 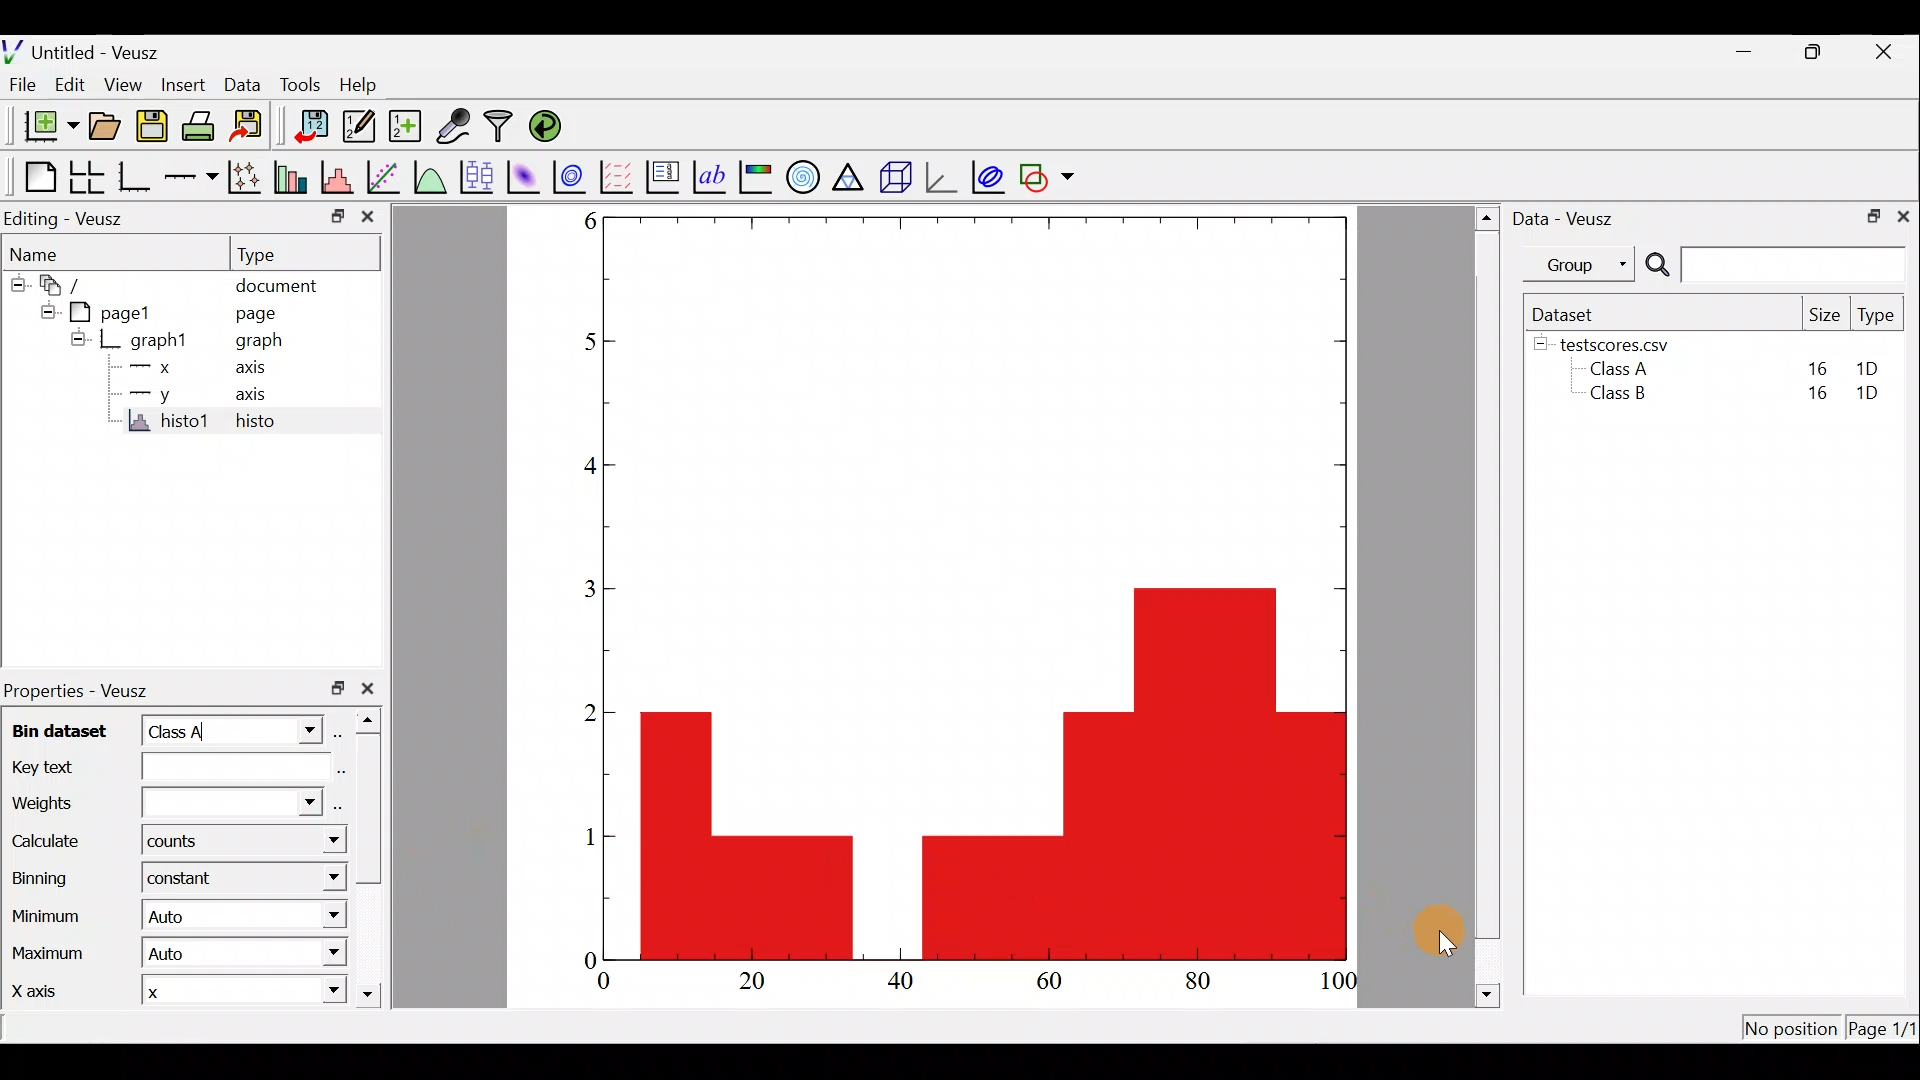 I want to click on histogram plot inserted, so click(x=1004, y=771).